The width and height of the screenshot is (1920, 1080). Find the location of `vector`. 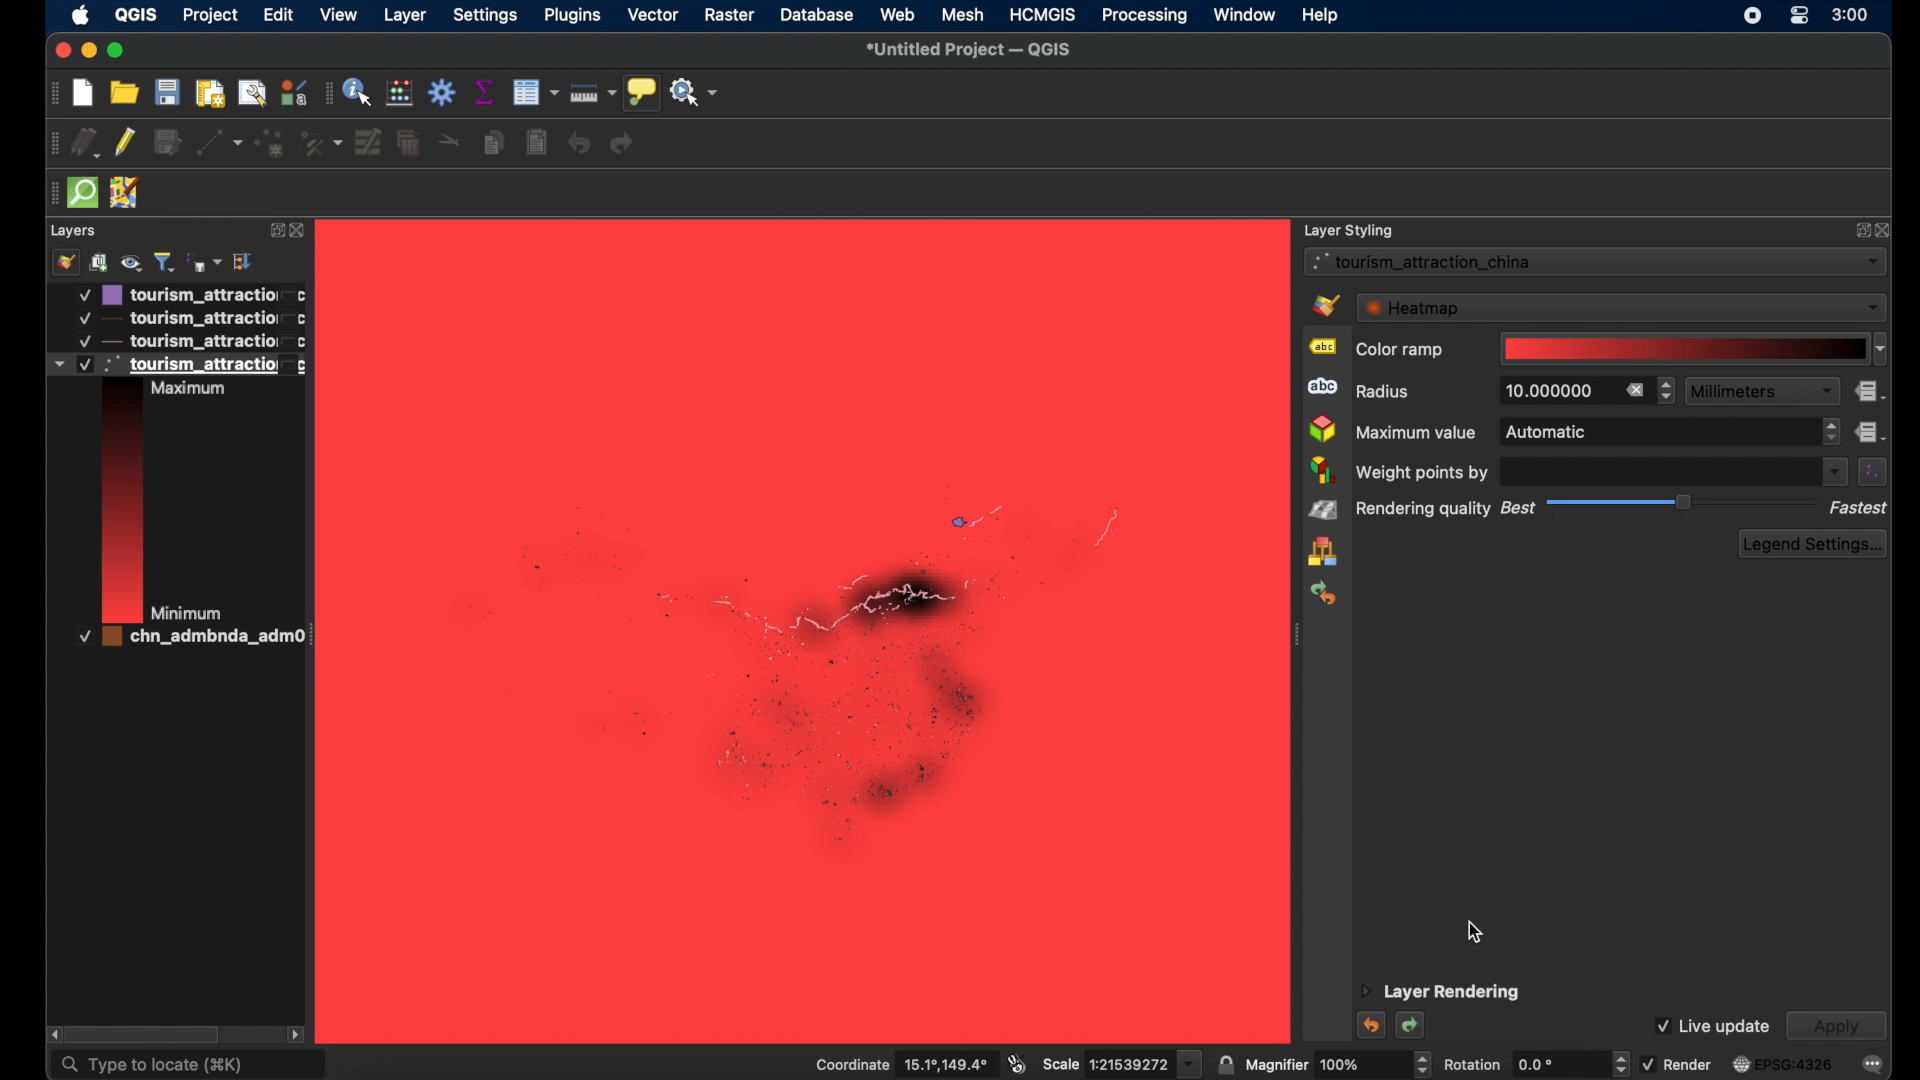

vector is located at coordinates (654, 15).